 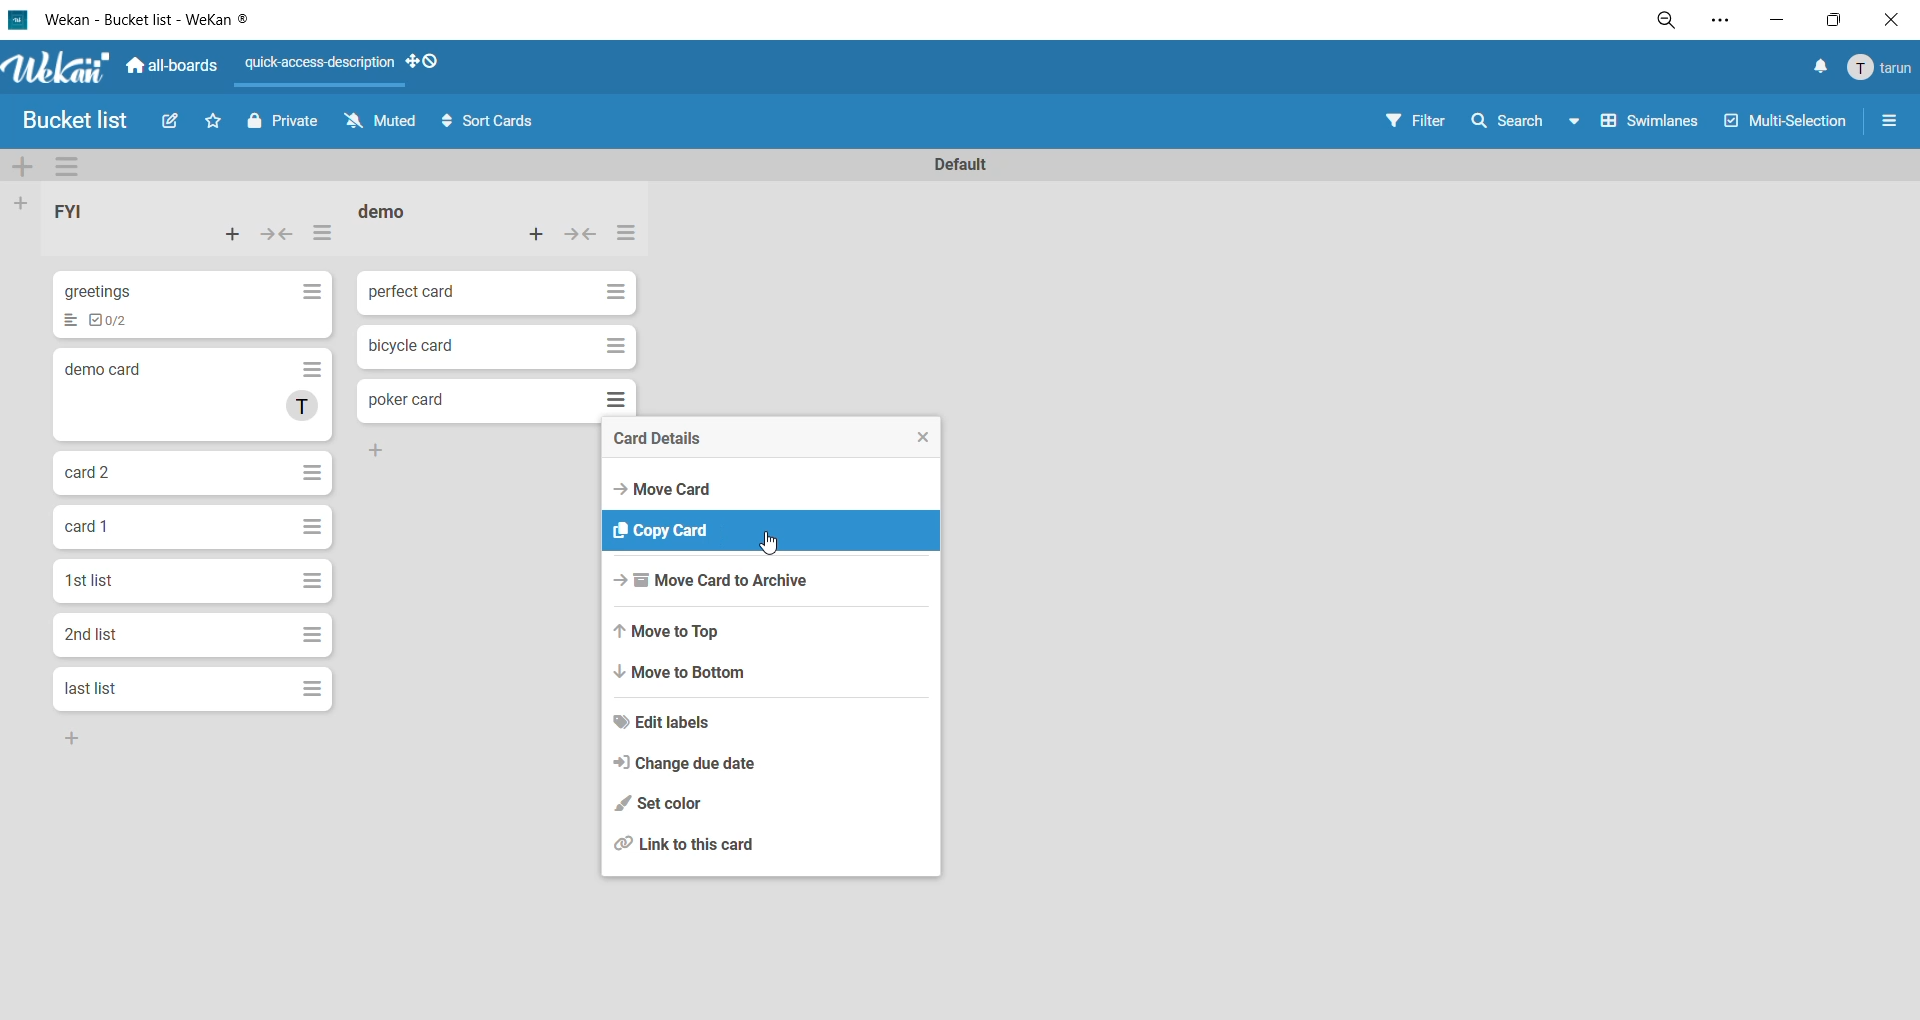 What do you see at coordinates (1720, 21) in the screenshot?
I see `settings` at bounding box center [1720, 21].